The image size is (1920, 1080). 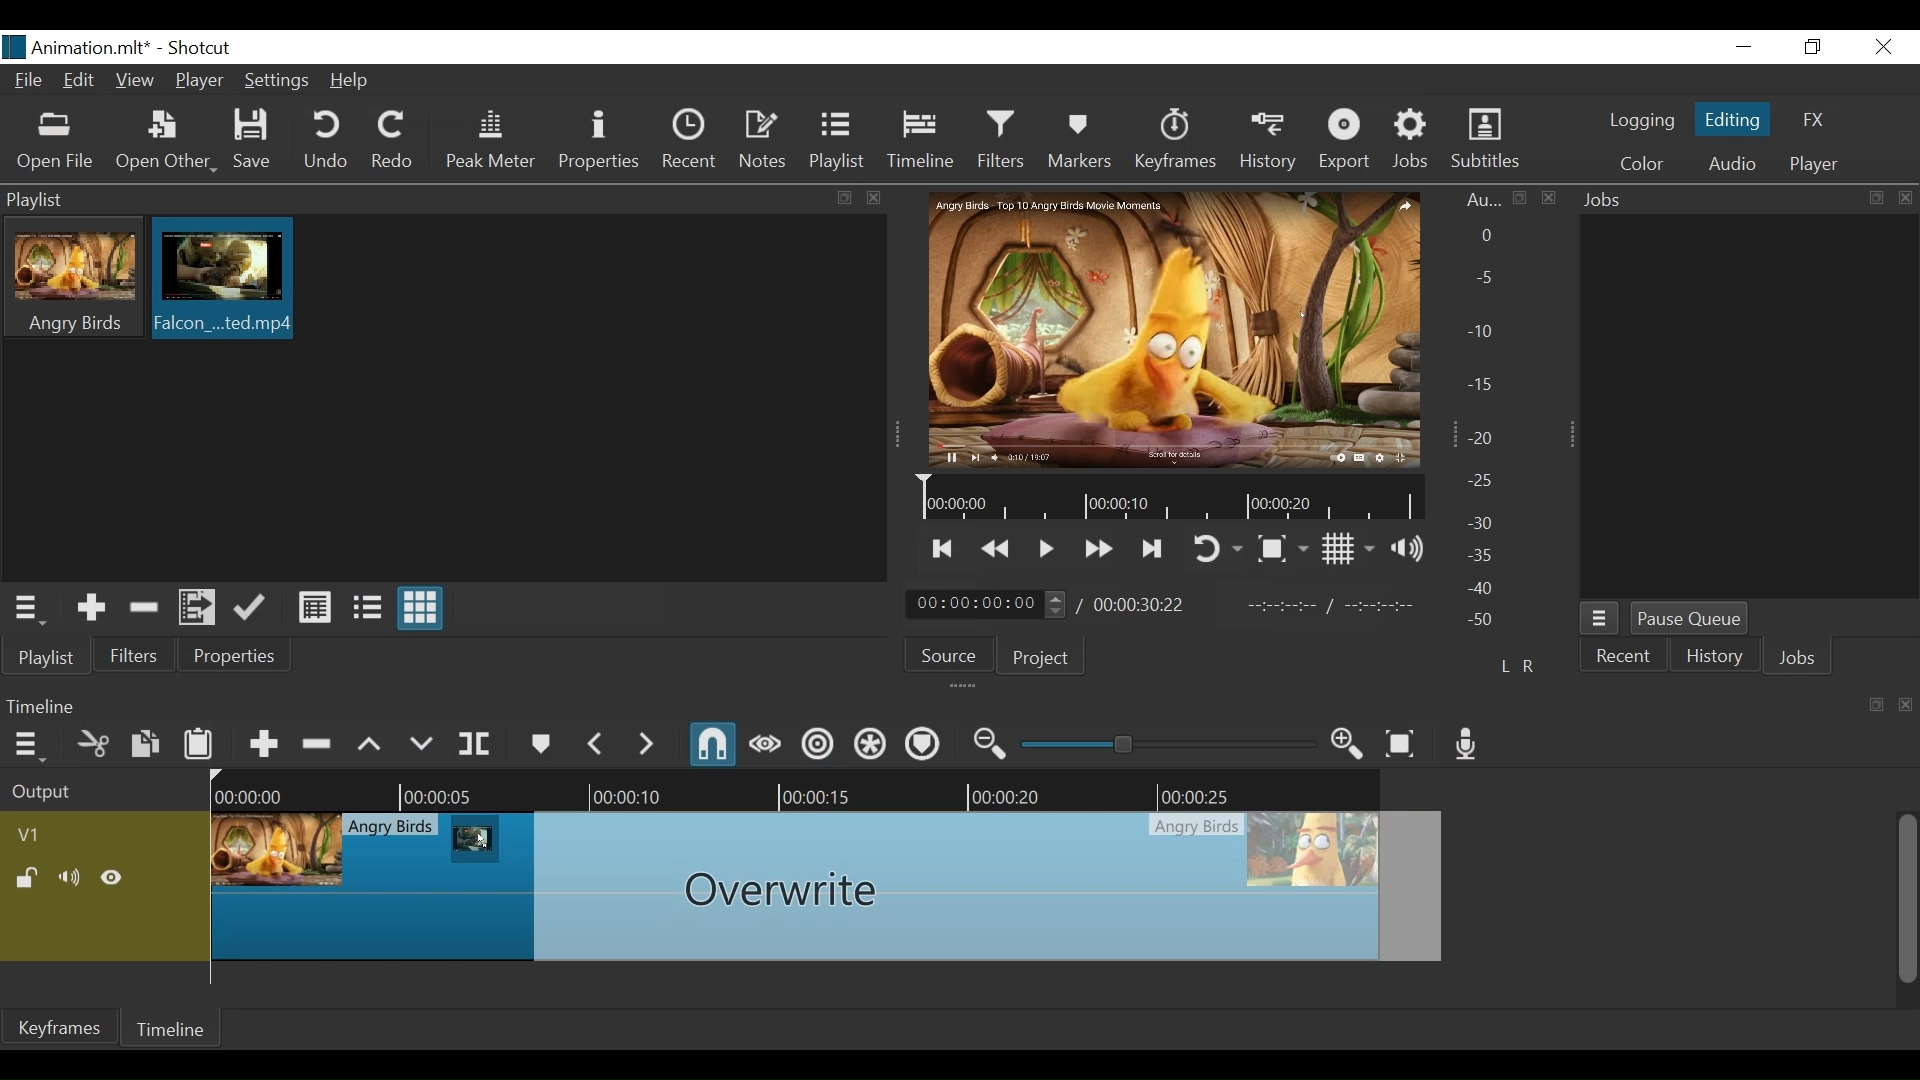 I want to click on Restore, so click(x=1813, y=47).